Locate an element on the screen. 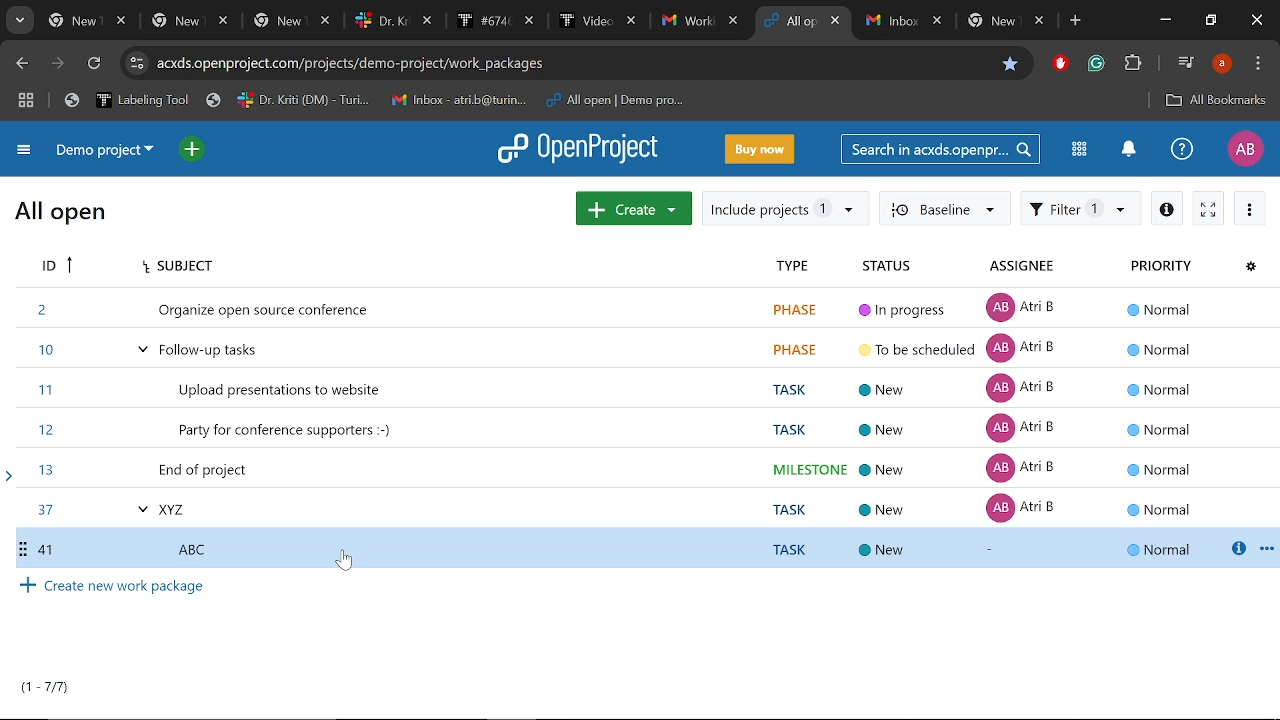  Selected project is located at coordinates (645, 548).